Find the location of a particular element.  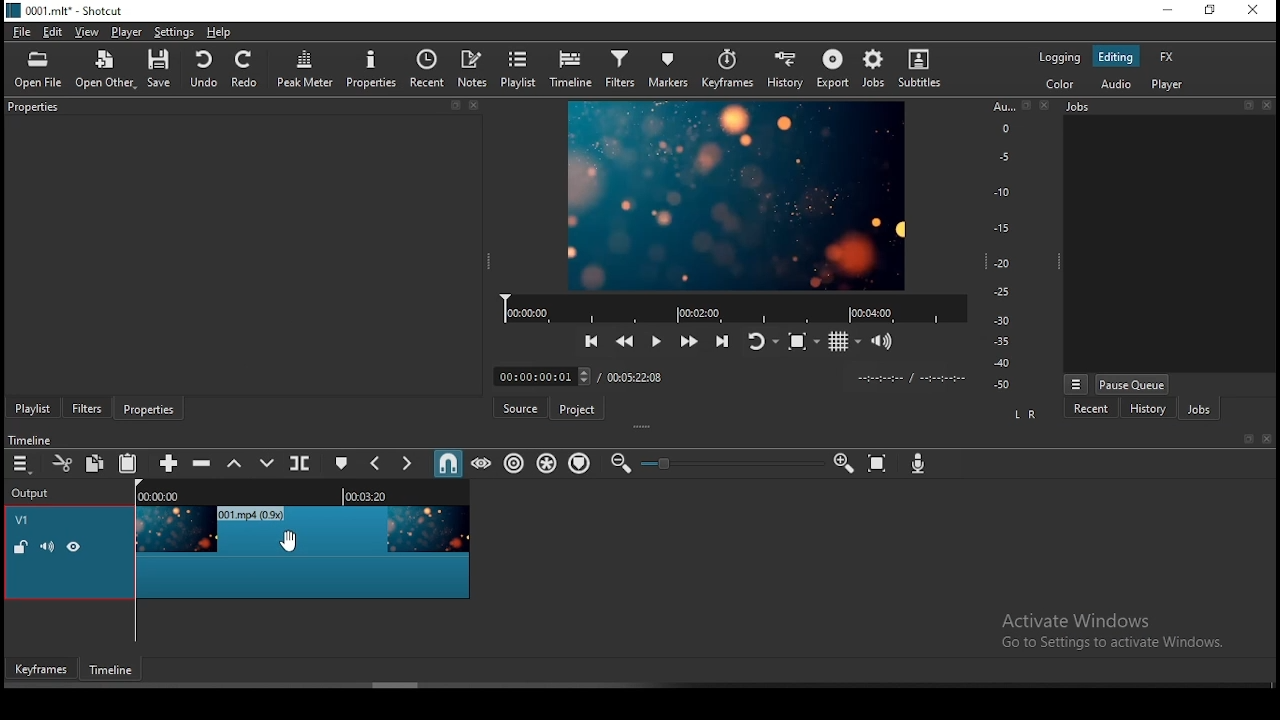

view/hide is located at coordinates (77, 548).